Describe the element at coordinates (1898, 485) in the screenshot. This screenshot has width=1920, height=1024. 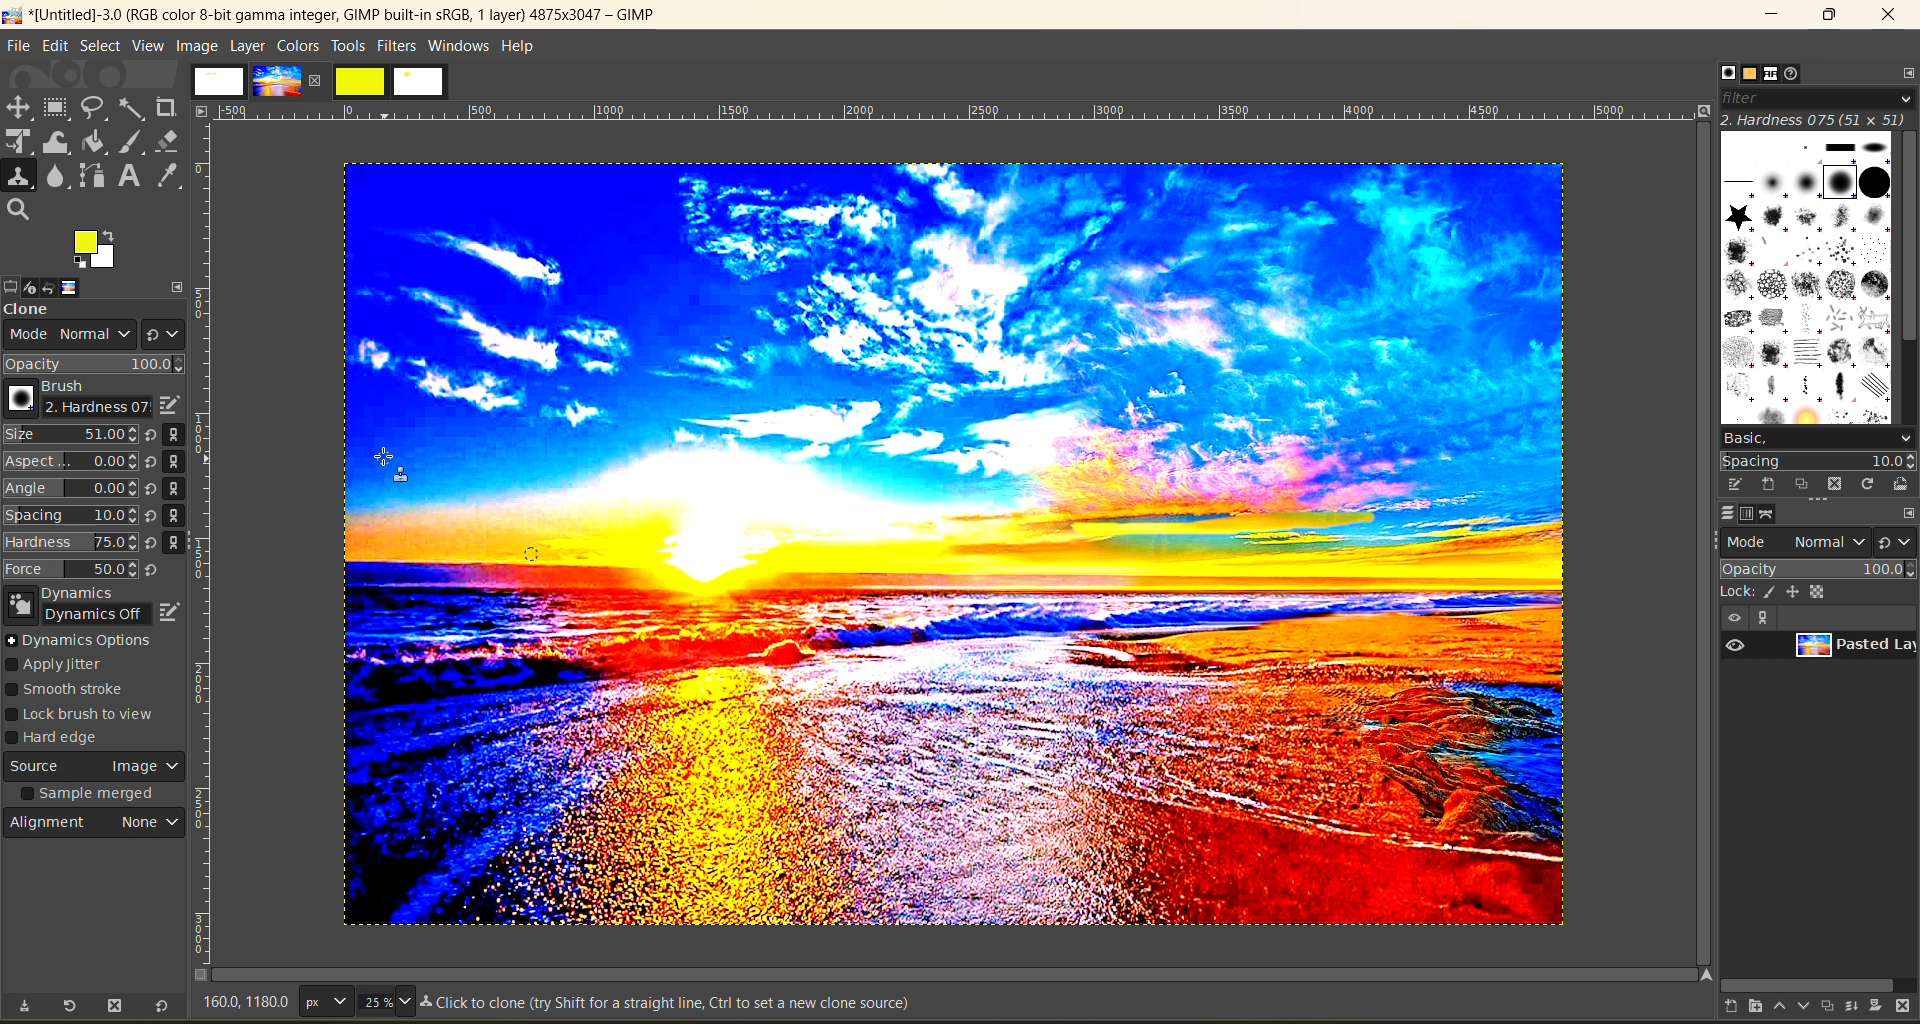
I see `open brush as image` at that location.